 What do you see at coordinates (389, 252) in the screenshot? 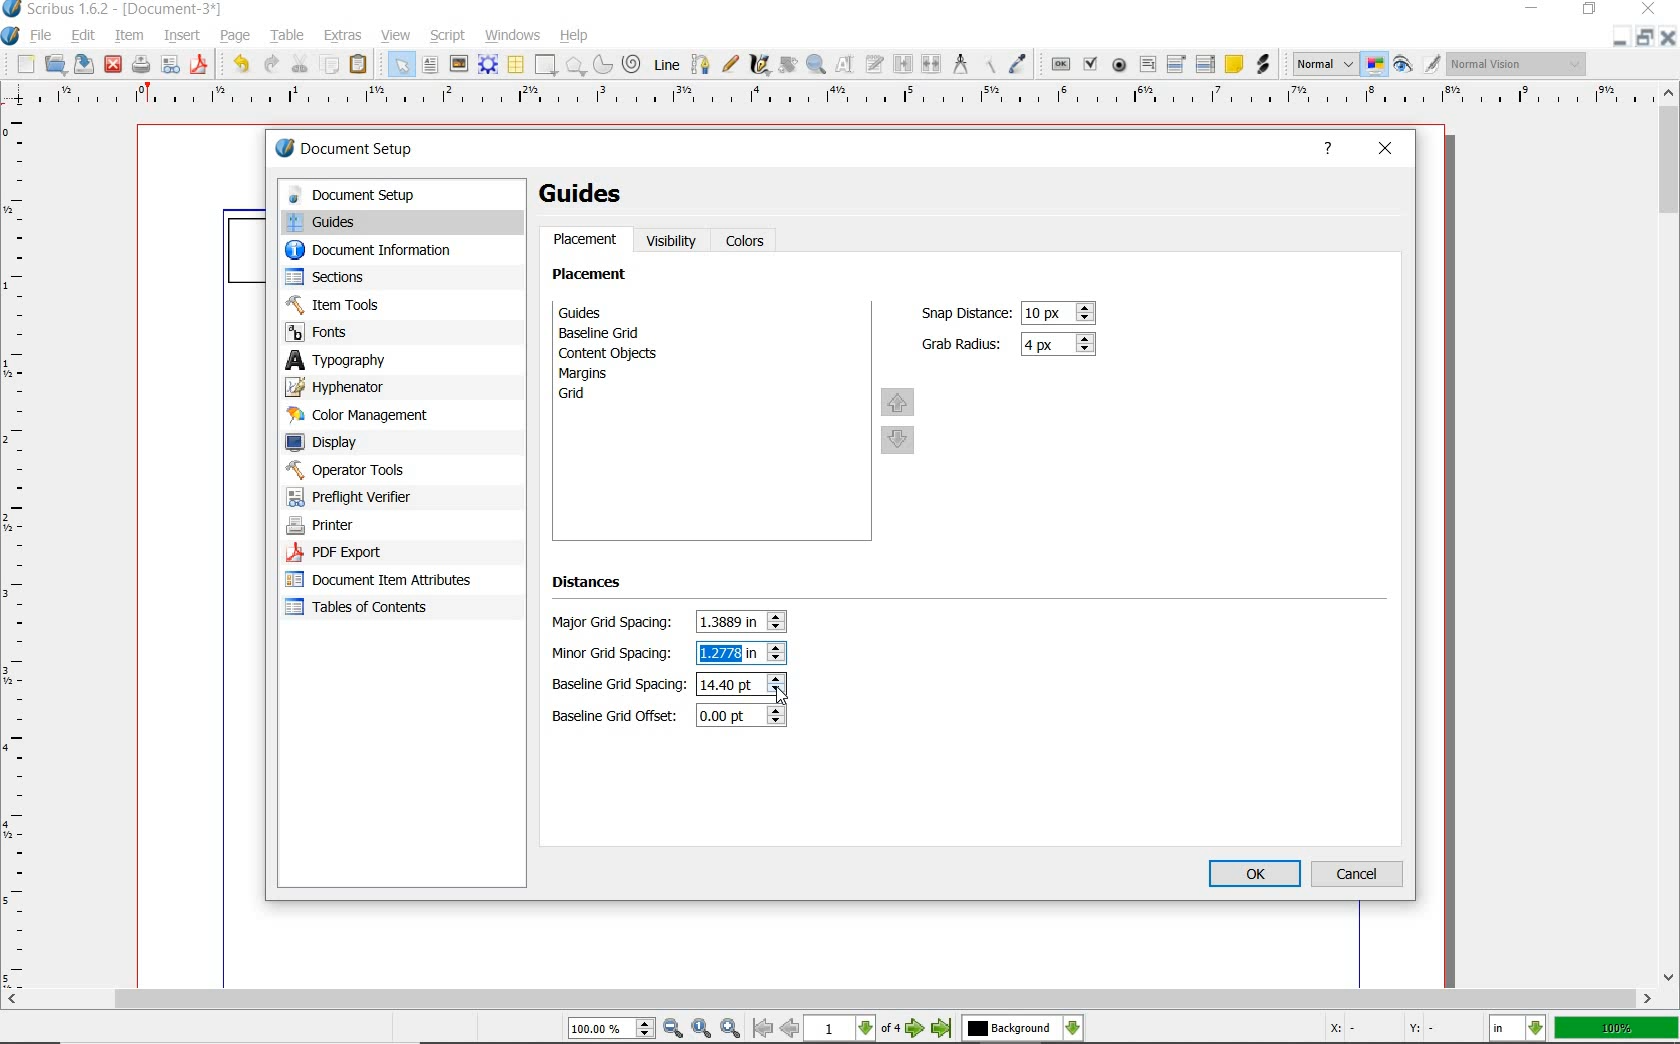
I see `document information` at bounding box center [389, 252].